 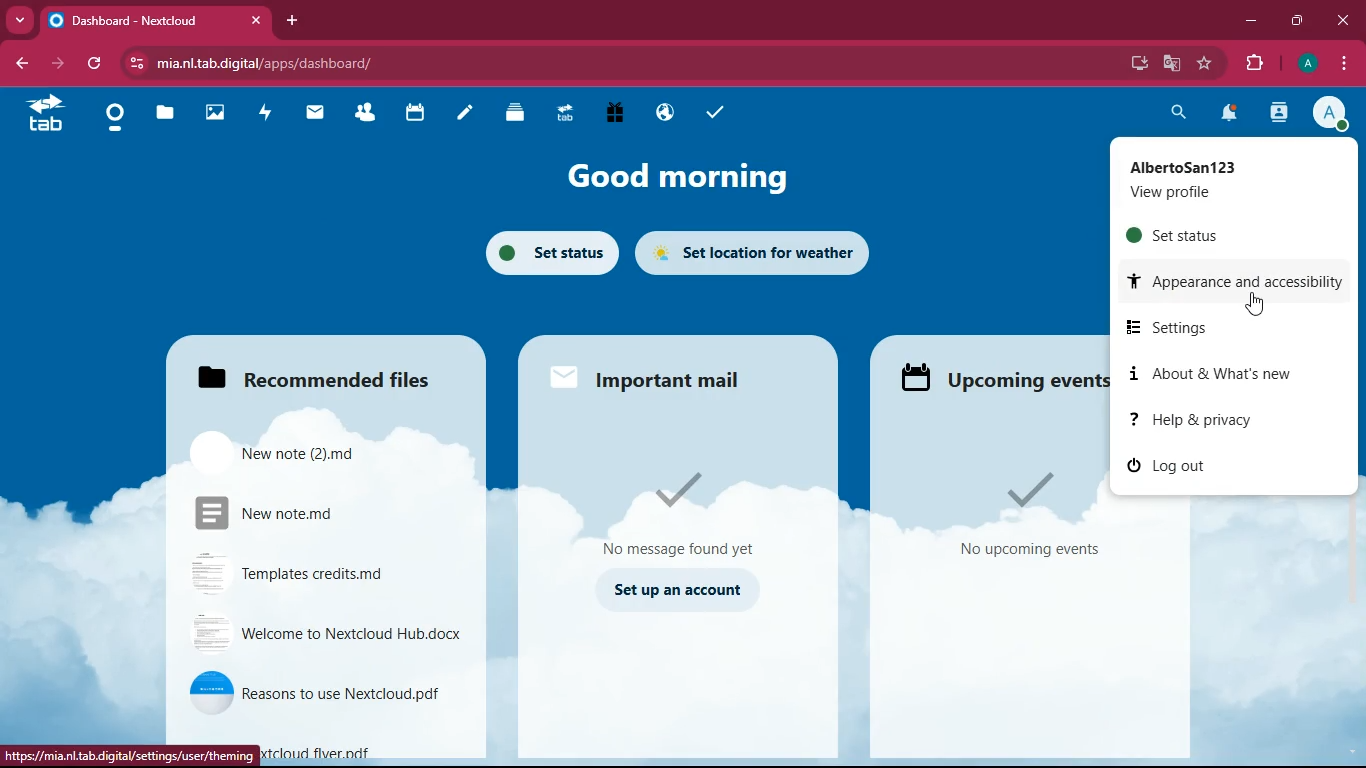 What do you see at coordinates (755, 255) in the screenshot?
I see `set location` at bounding box center [755, 255].